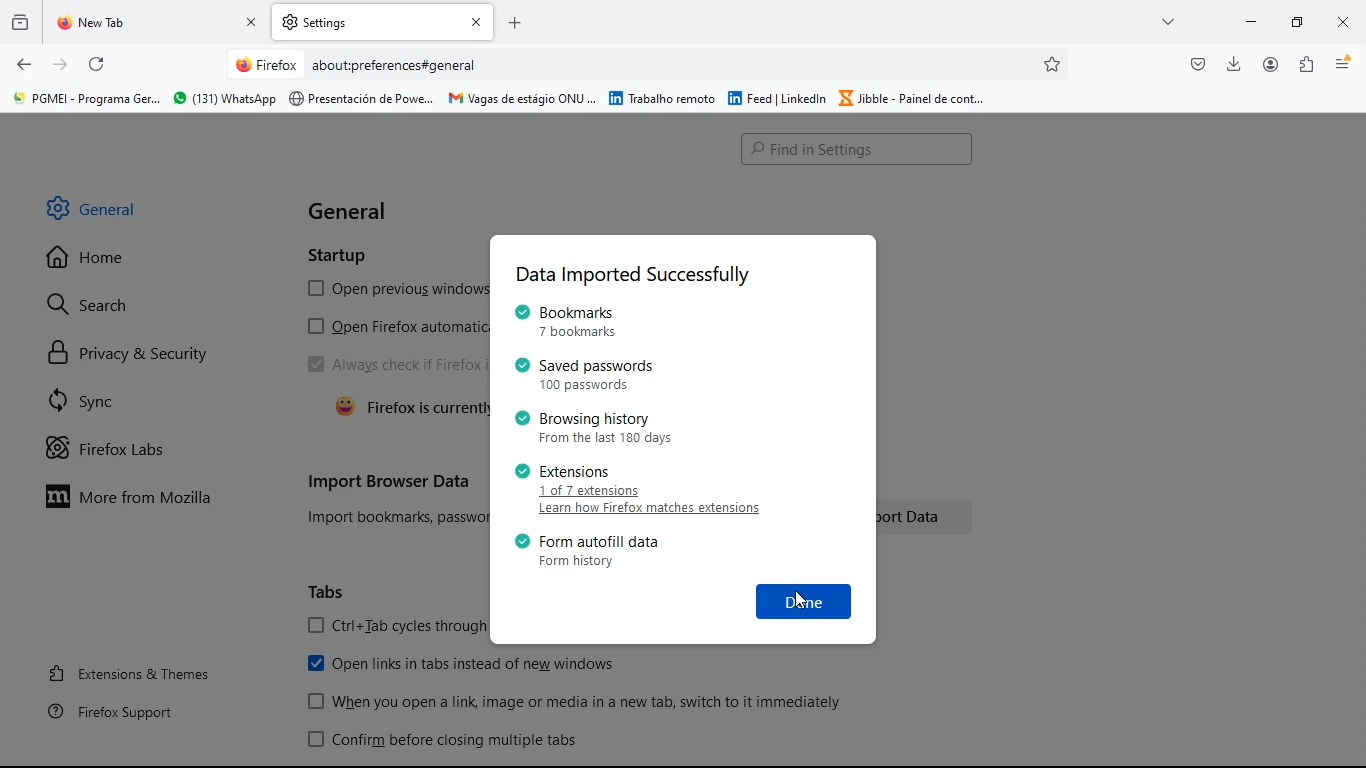  Describe the element at coordinates (108, 263) in the screenshot. I see `home` at that location.